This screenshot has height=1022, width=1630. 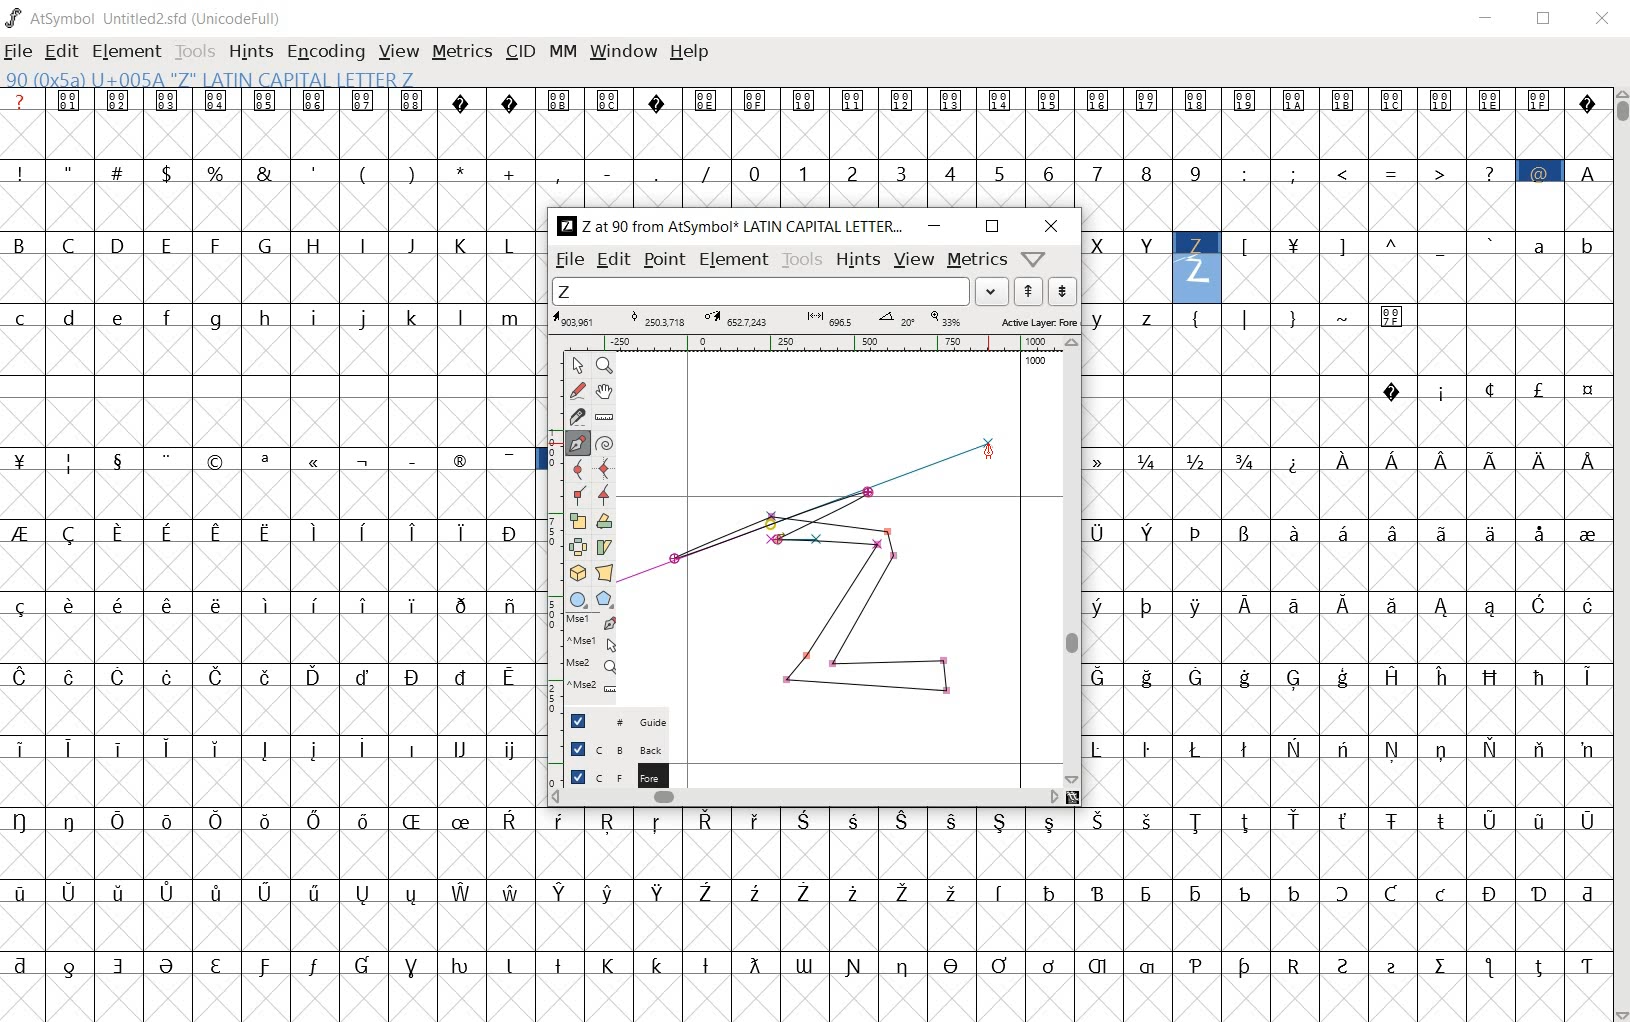 What do you see at coordinates (604, 573) in the screenshot?
I see `perform a perspective transformation on the selection` at bounding box center [604, 573].